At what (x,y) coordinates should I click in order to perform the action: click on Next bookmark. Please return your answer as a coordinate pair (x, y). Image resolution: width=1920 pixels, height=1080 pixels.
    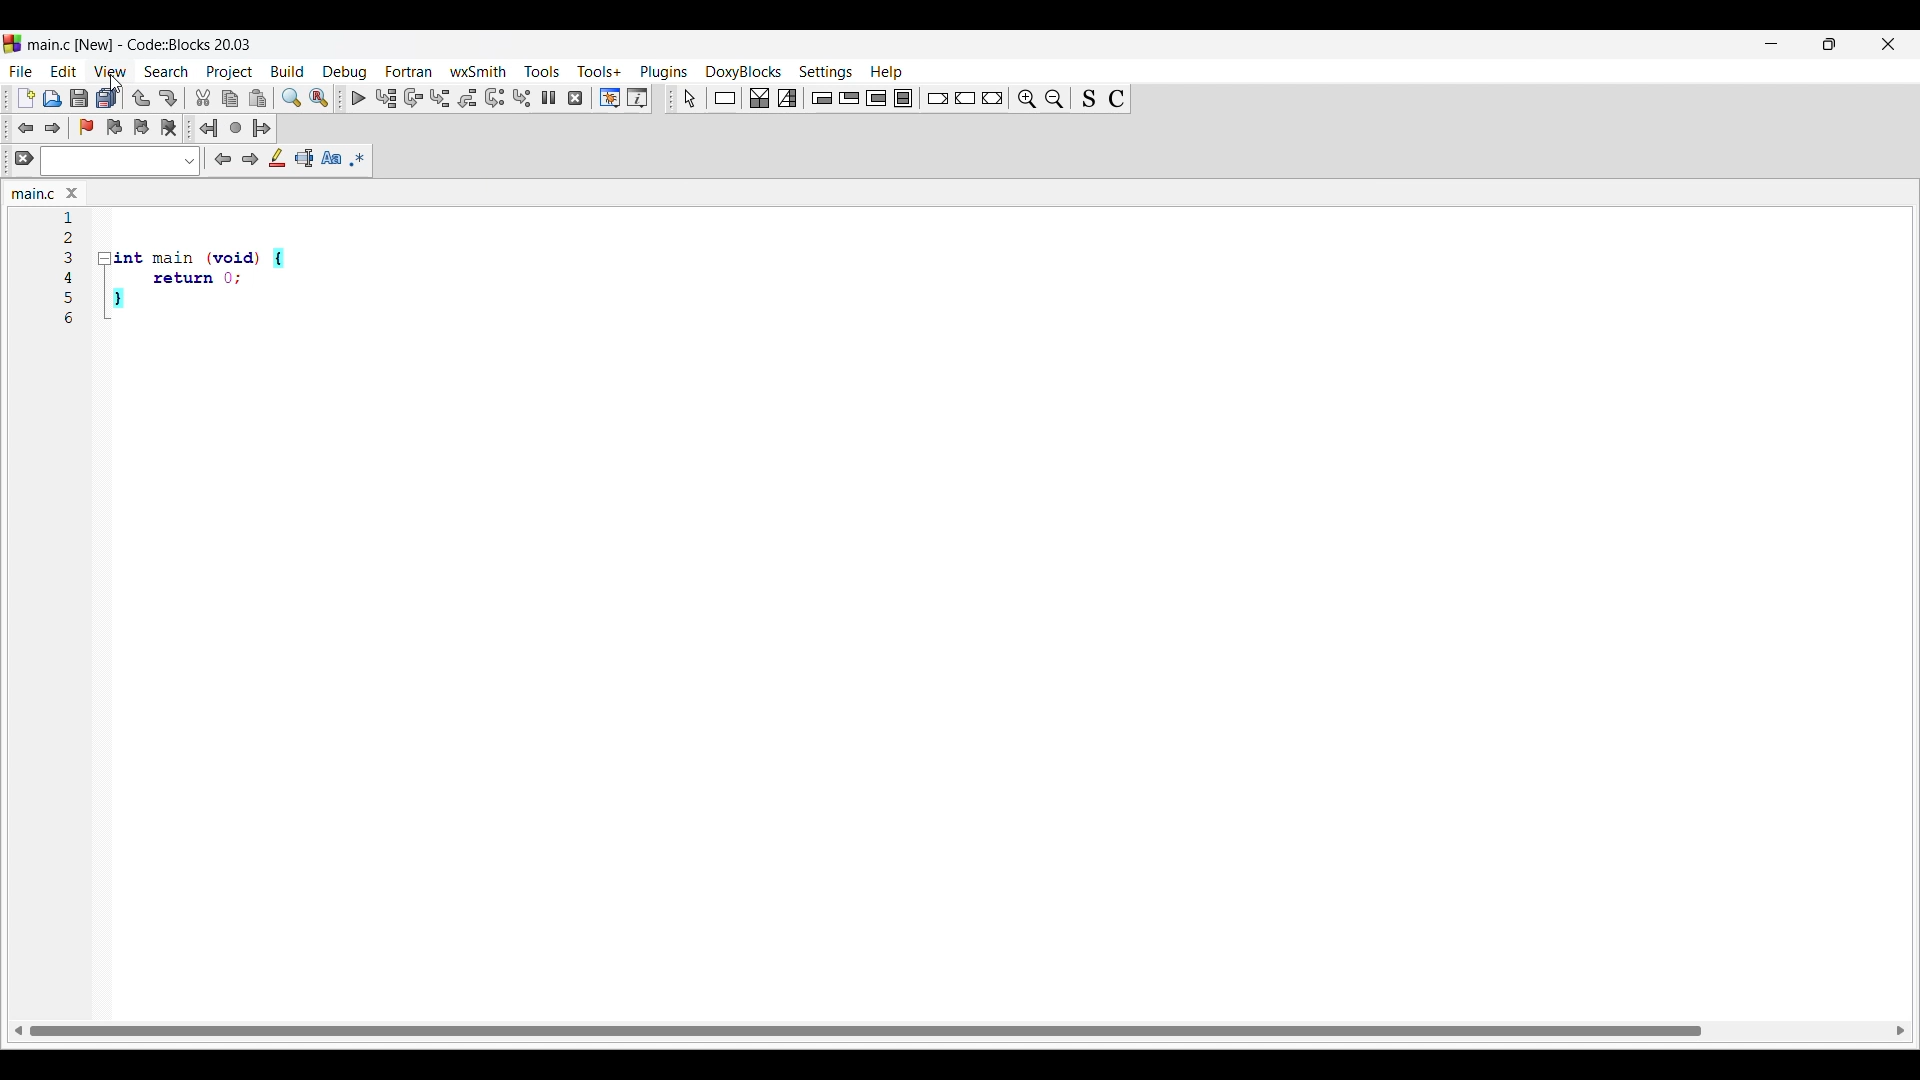
    Looking at the image, I should click on (141, 127).